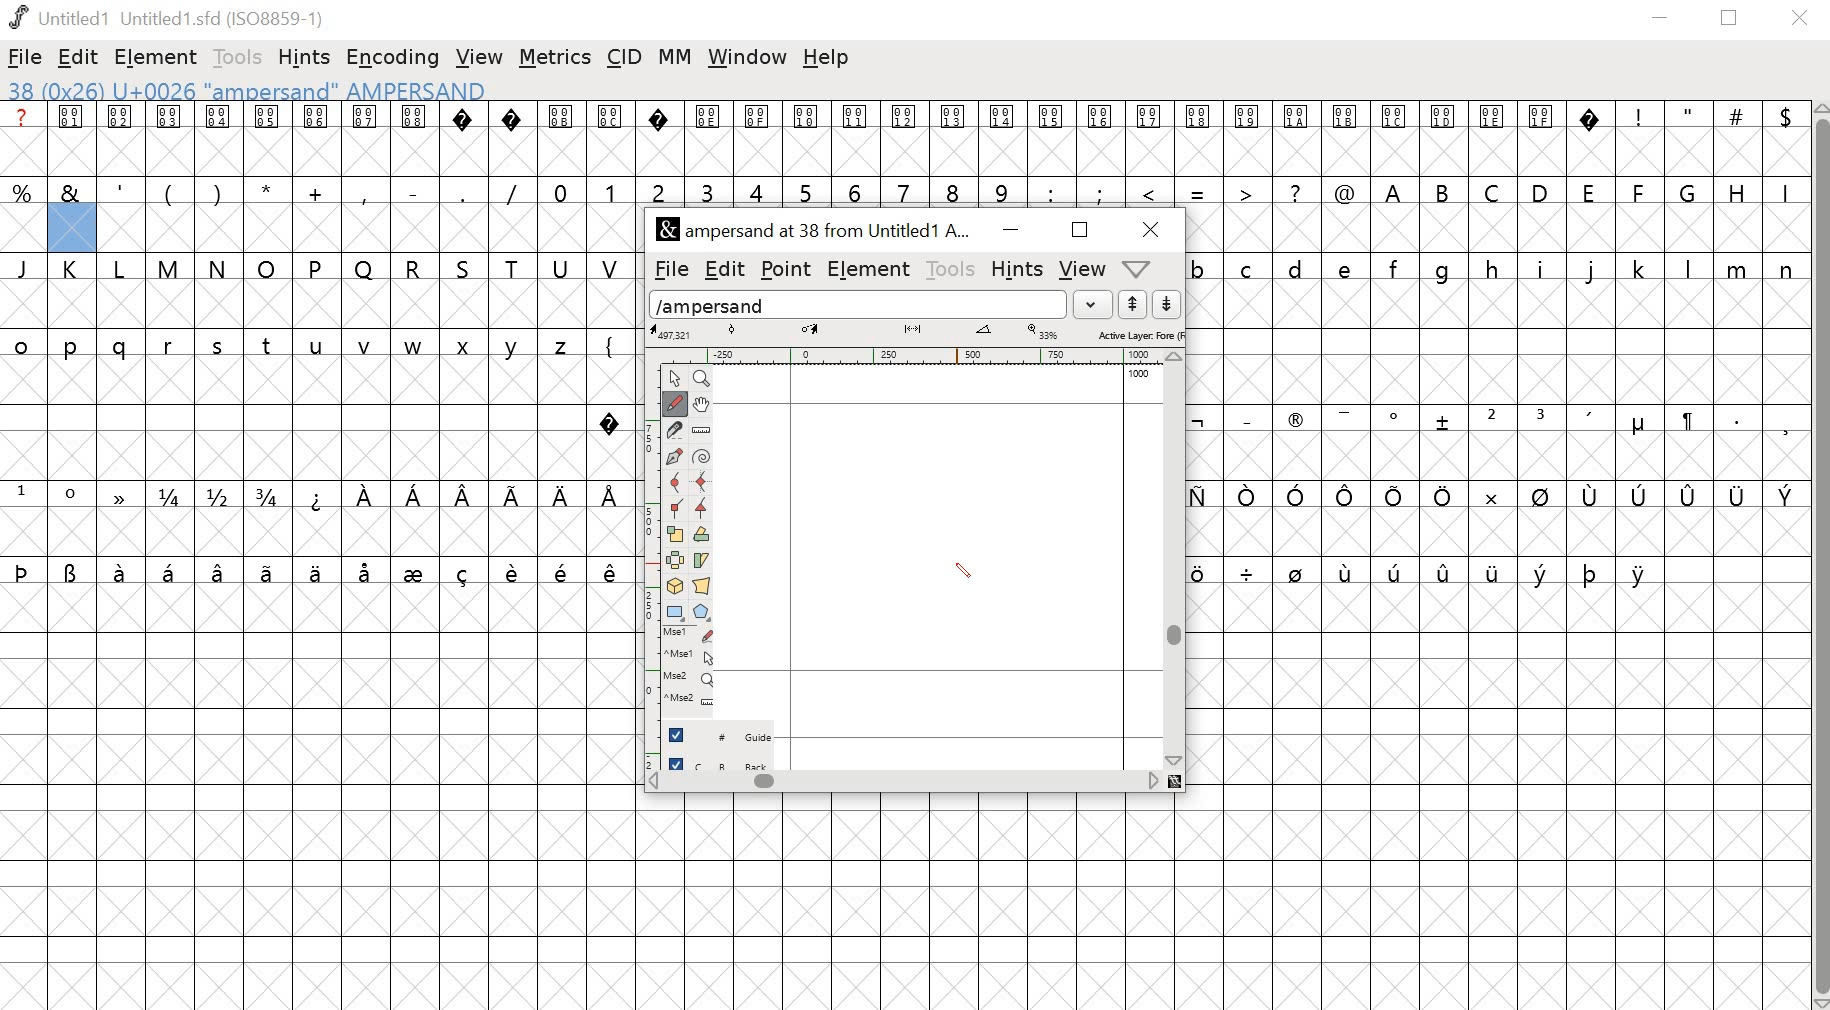  I want to click on 1, so click(23, 493).